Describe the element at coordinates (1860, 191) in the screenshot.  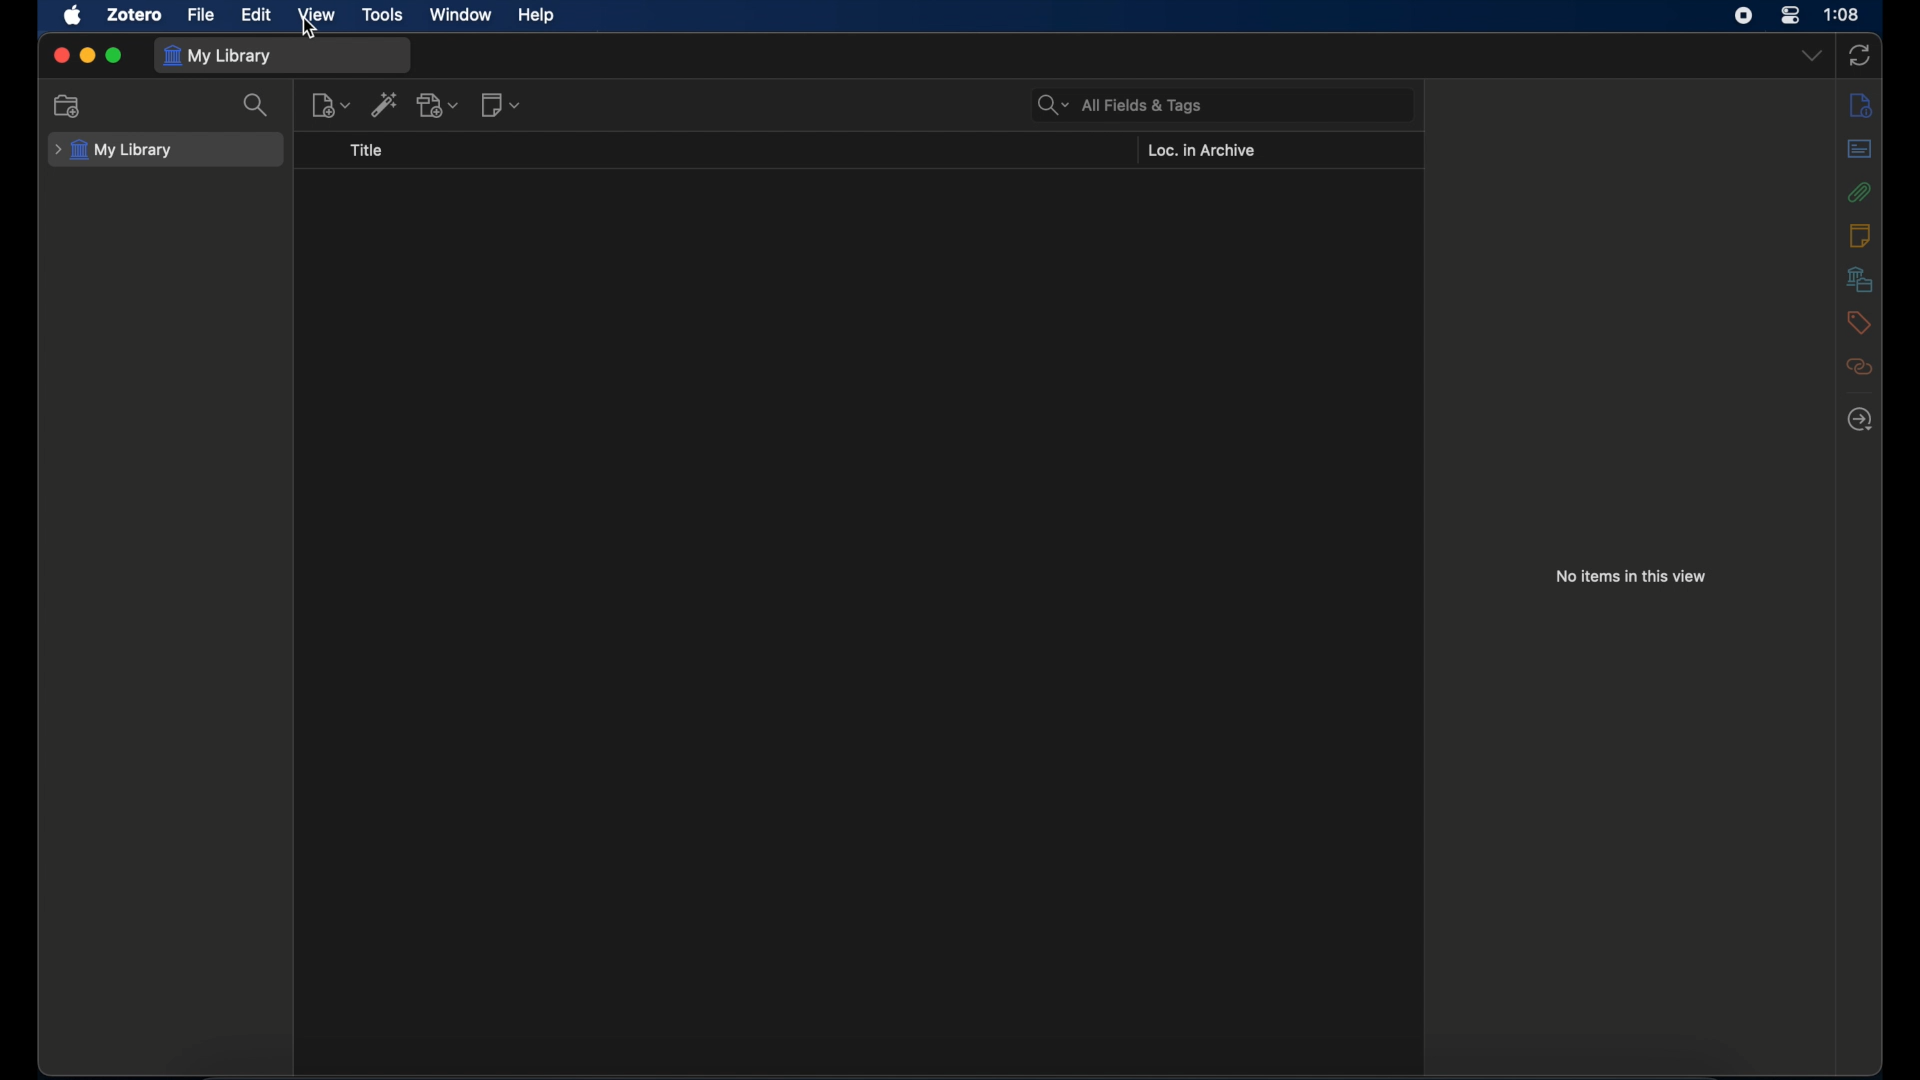
I see `attachments` at that location.